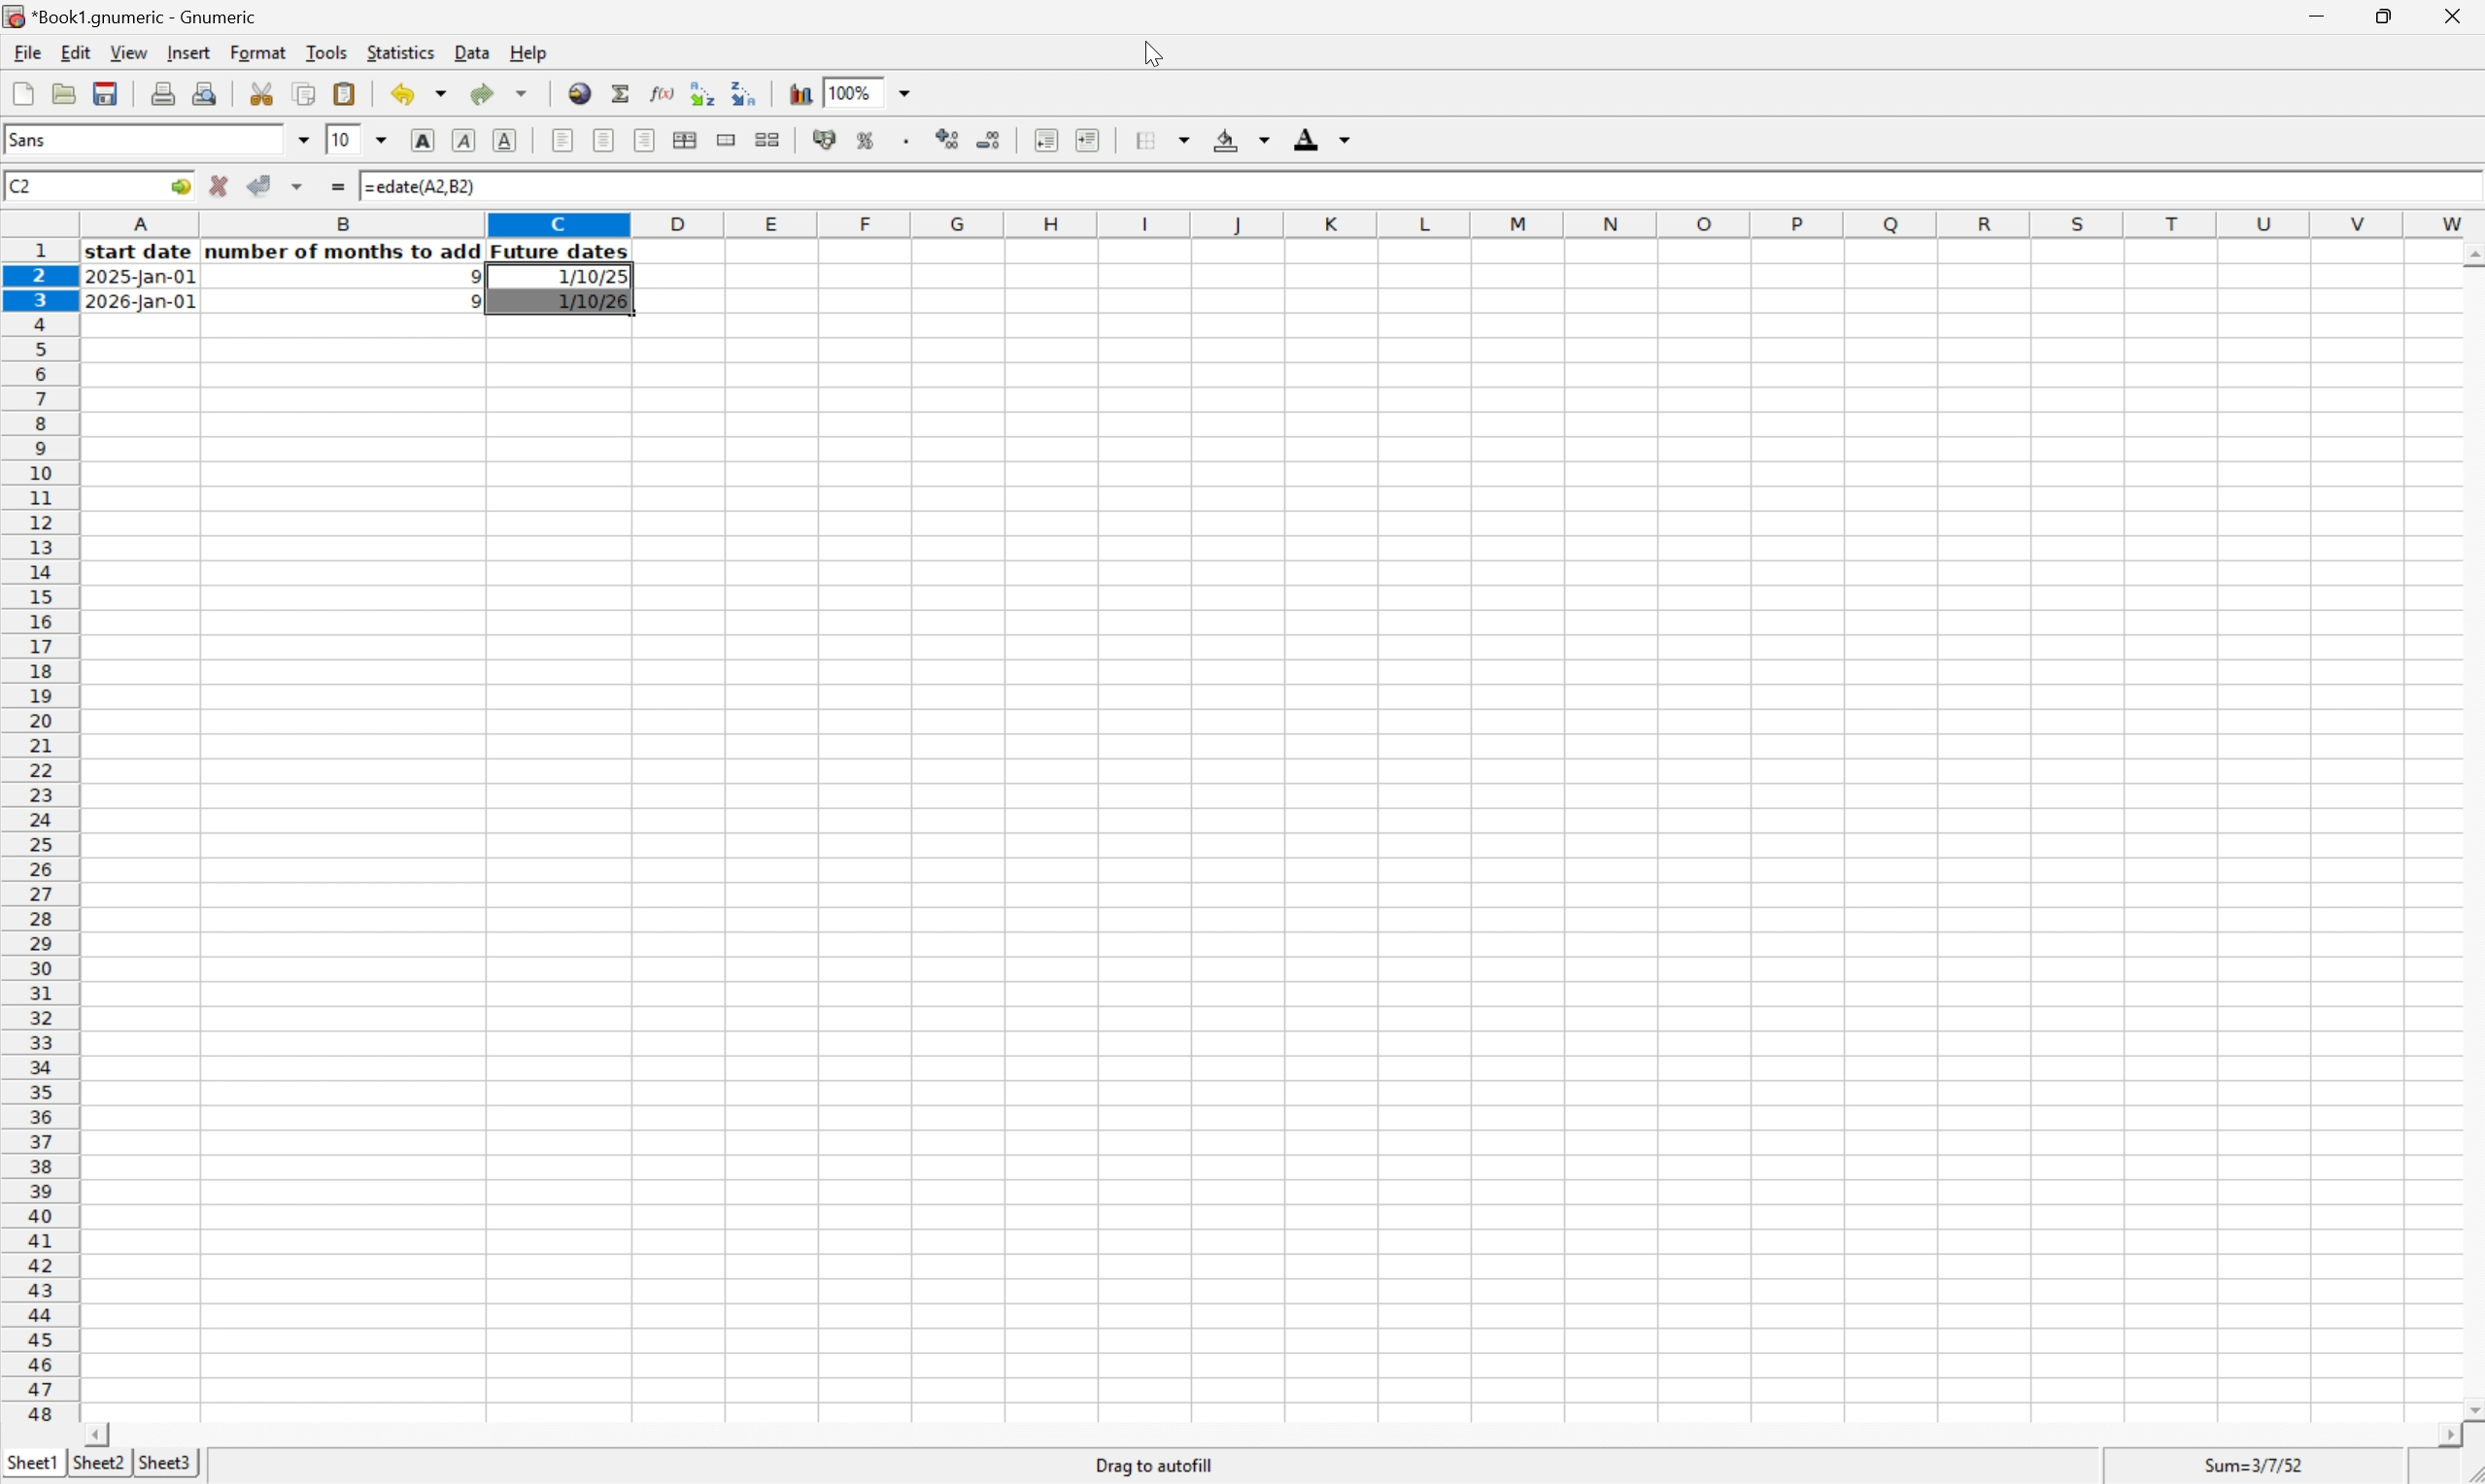 The height and width of the screenshot is (1484, 2485). Describe the element at coordinates (343, 140) in the screenshot. I see `10` at that location.